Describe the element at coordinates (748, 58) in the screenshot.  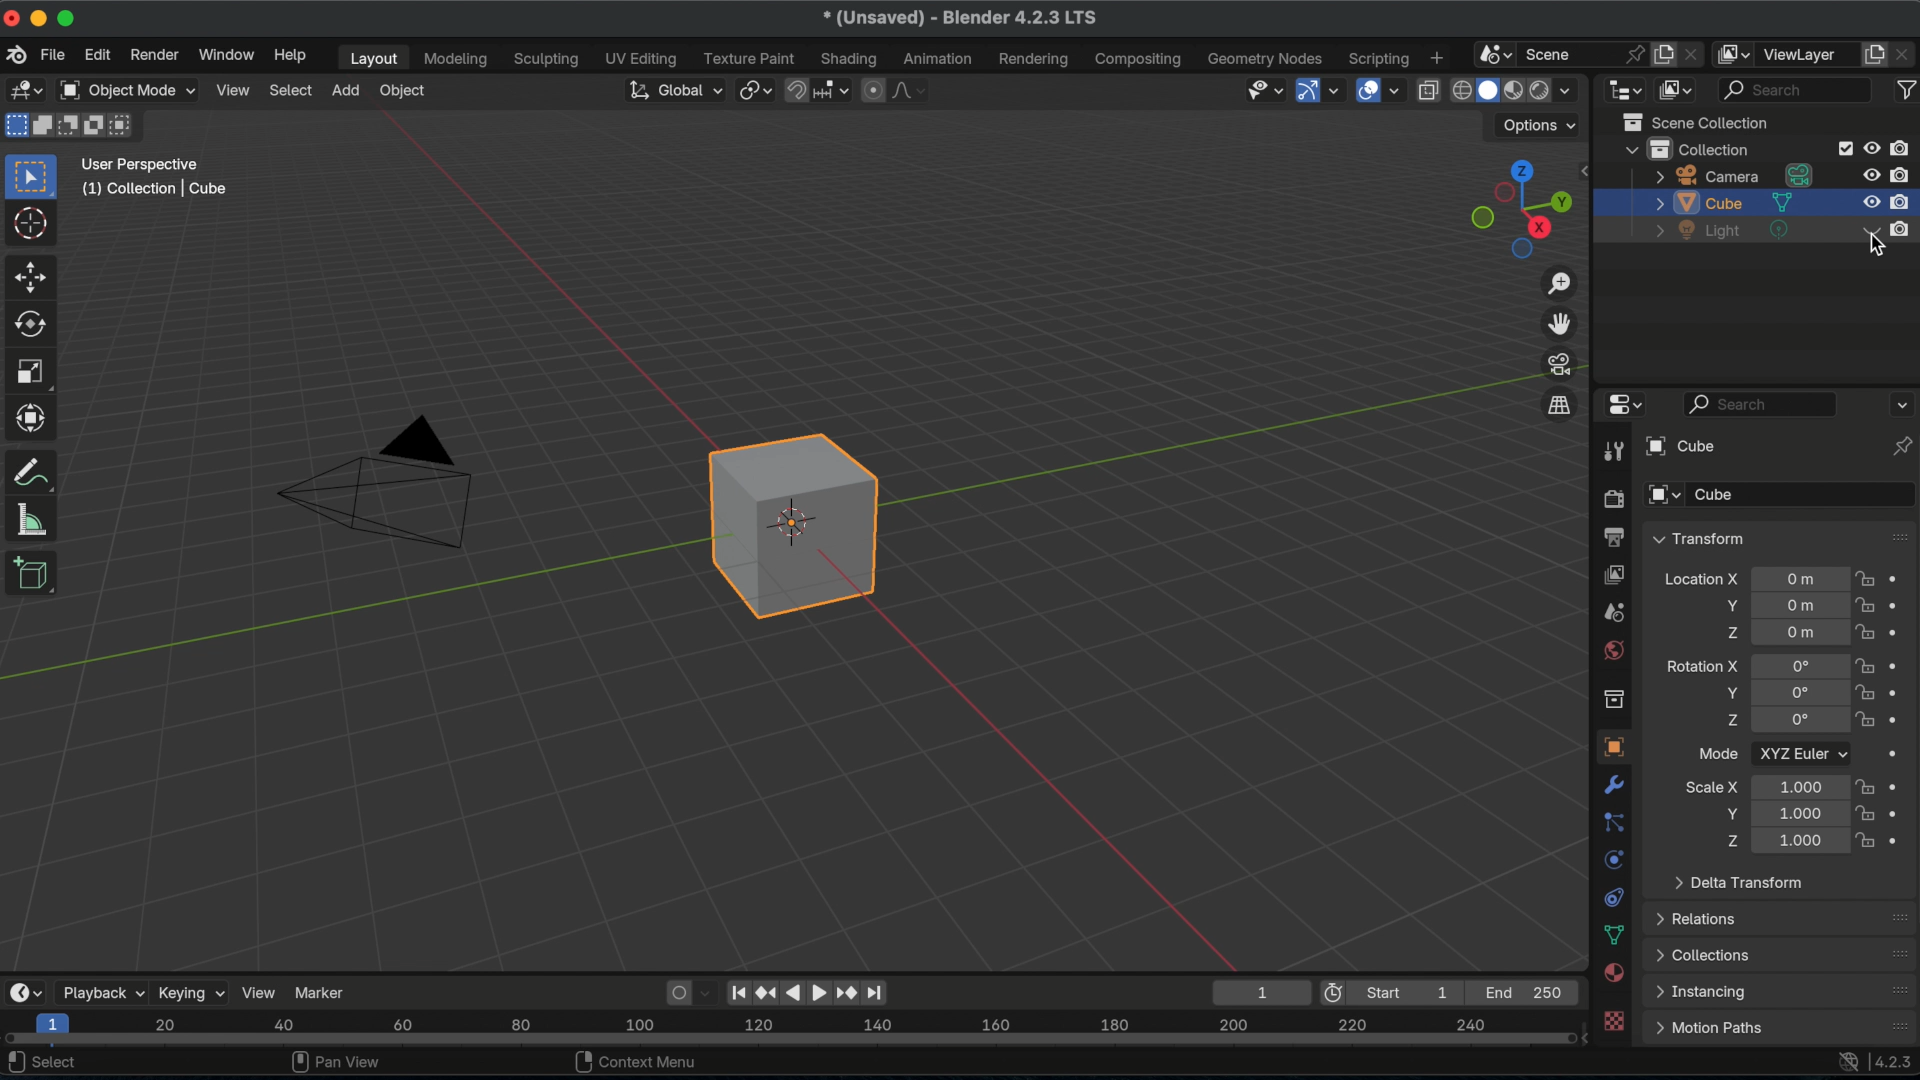
I see `texture paint` at that location.